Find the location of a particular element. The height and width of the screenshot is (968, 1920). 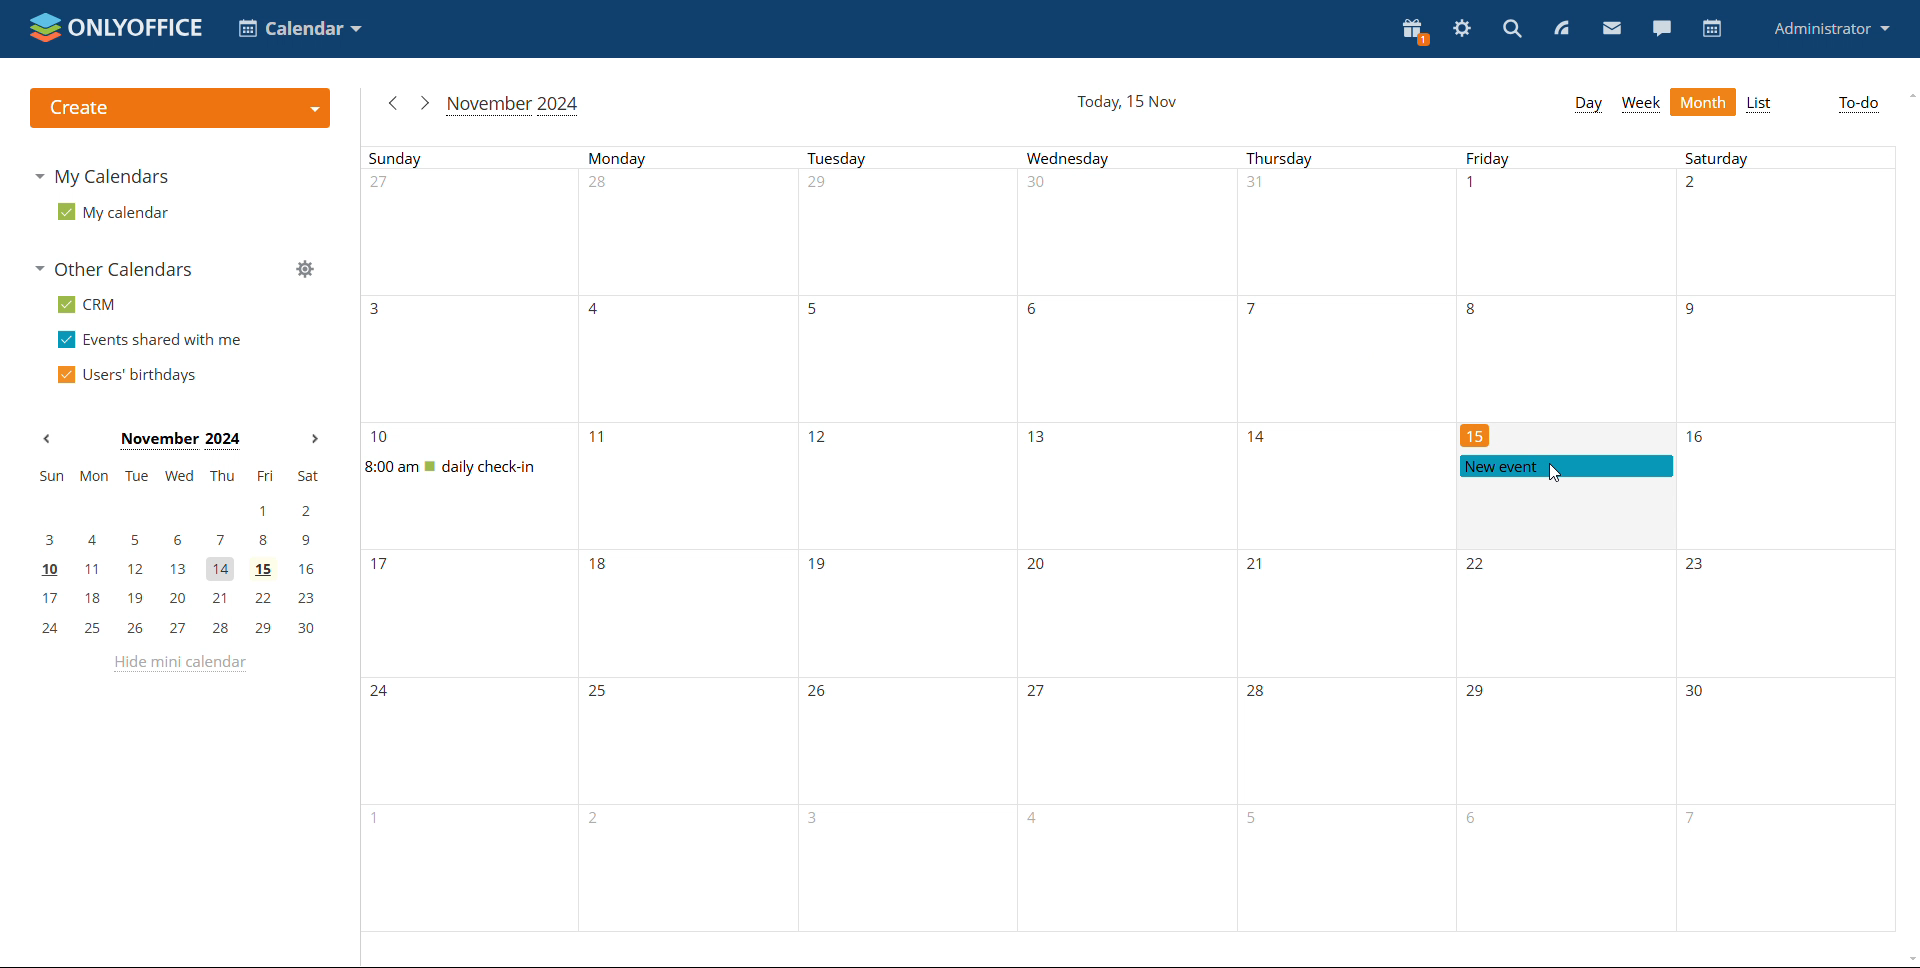

Number is located at coordinates (823, 440).